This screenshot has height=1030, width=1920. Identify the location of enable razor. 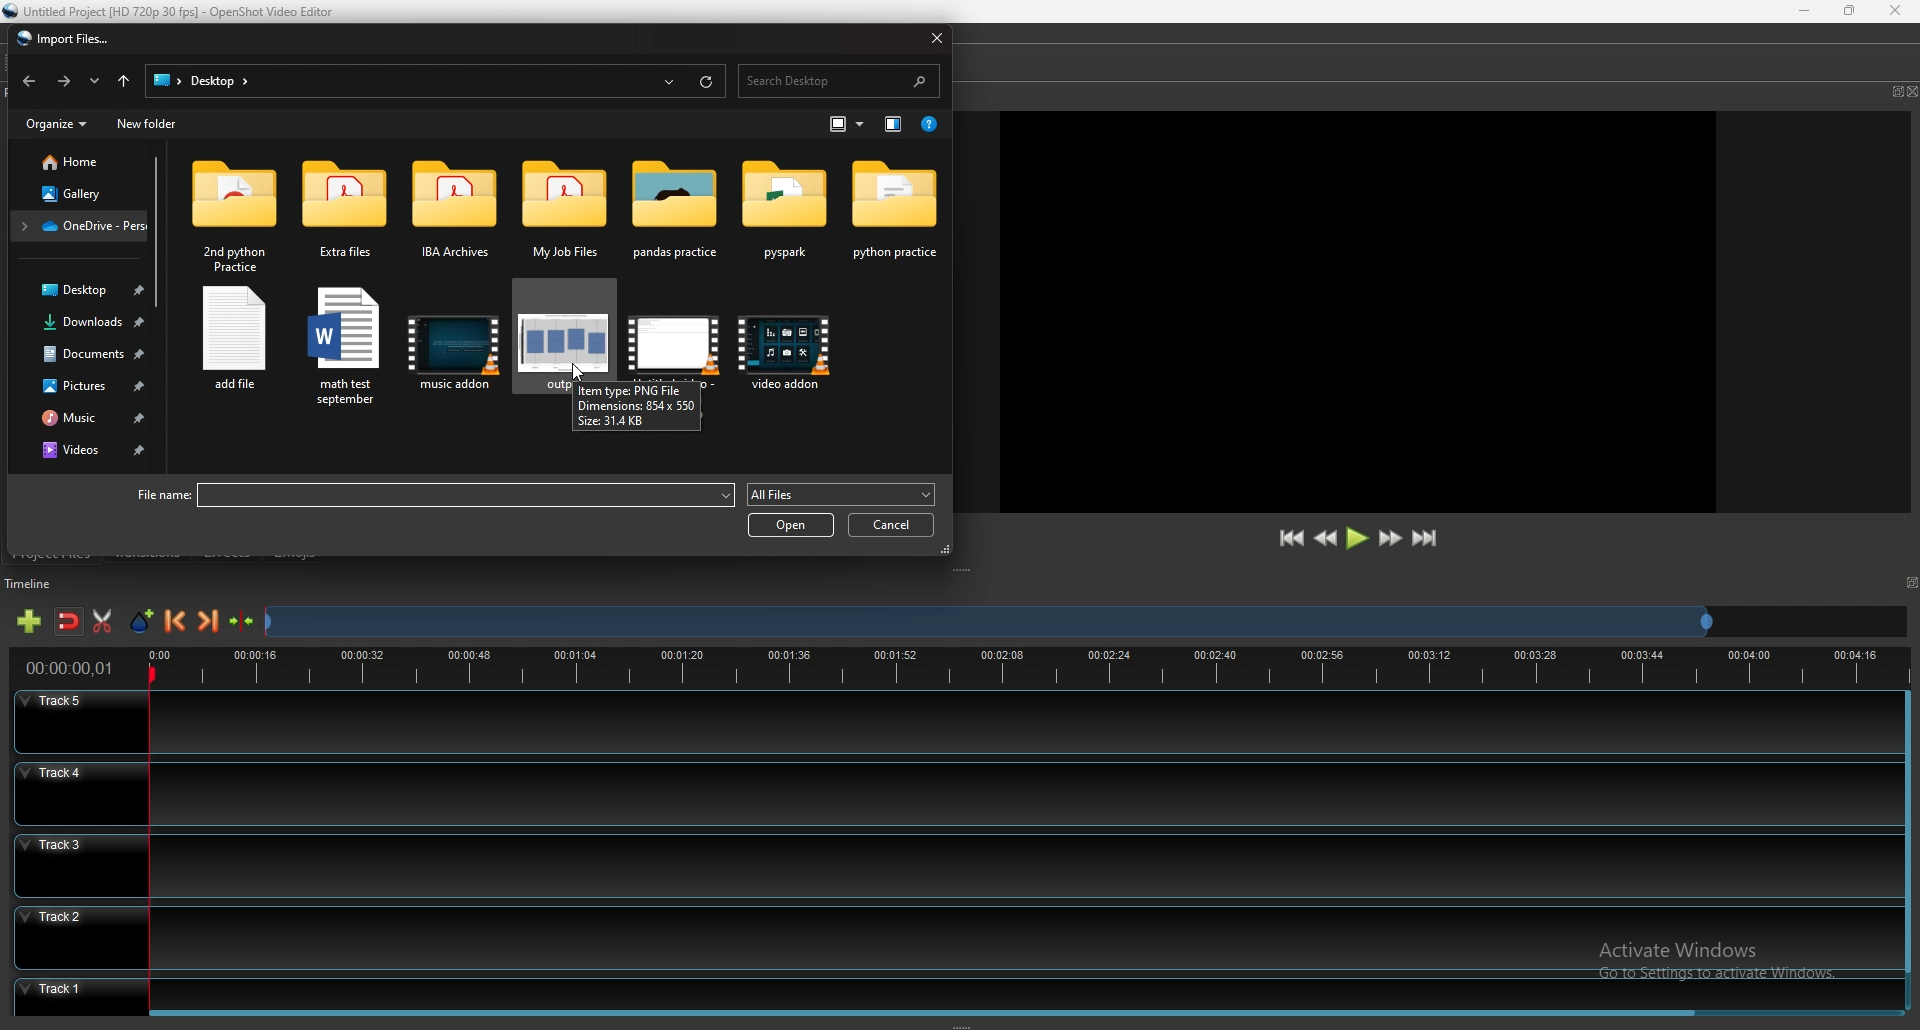
(101, 621).